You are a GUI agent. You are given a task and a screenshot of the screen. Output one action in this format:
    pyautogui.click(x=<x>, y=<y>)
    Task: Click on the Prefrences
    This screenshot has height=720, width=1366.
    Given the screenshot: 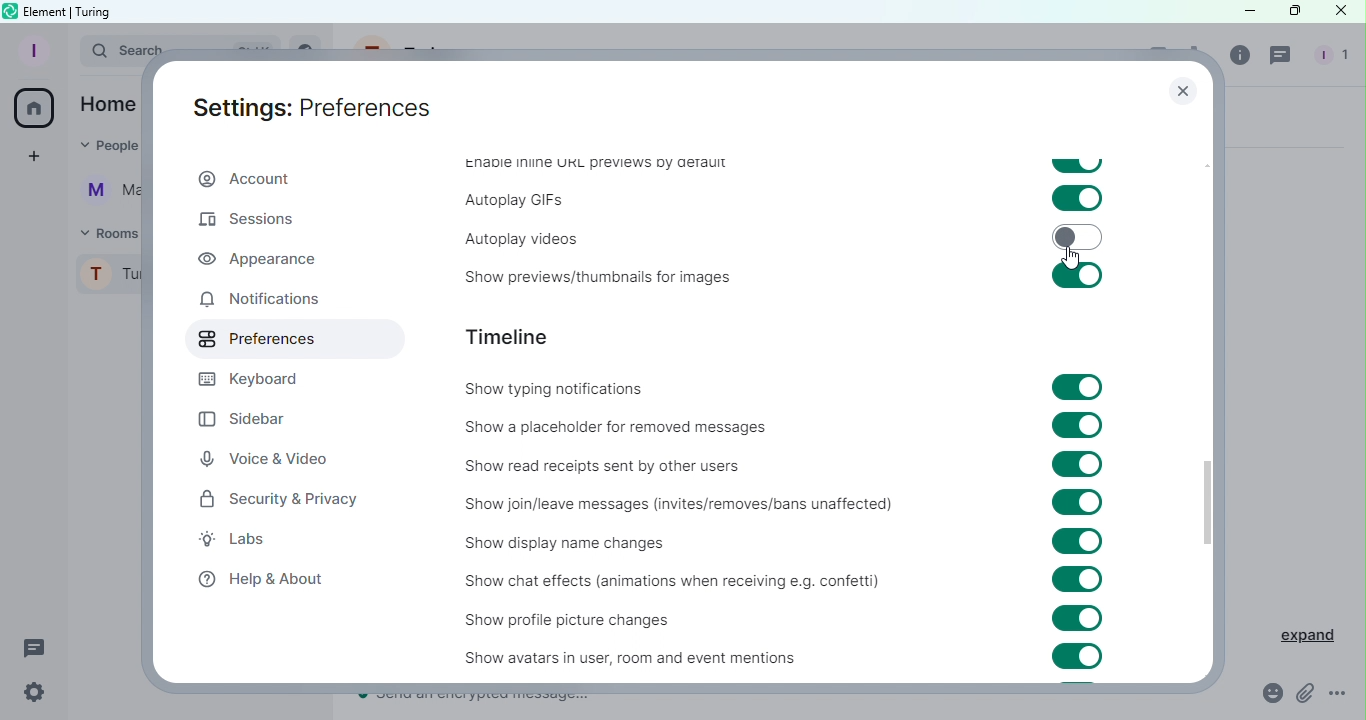 What is the action you would take?
    pyautogui.click(x=291, y=340)
    